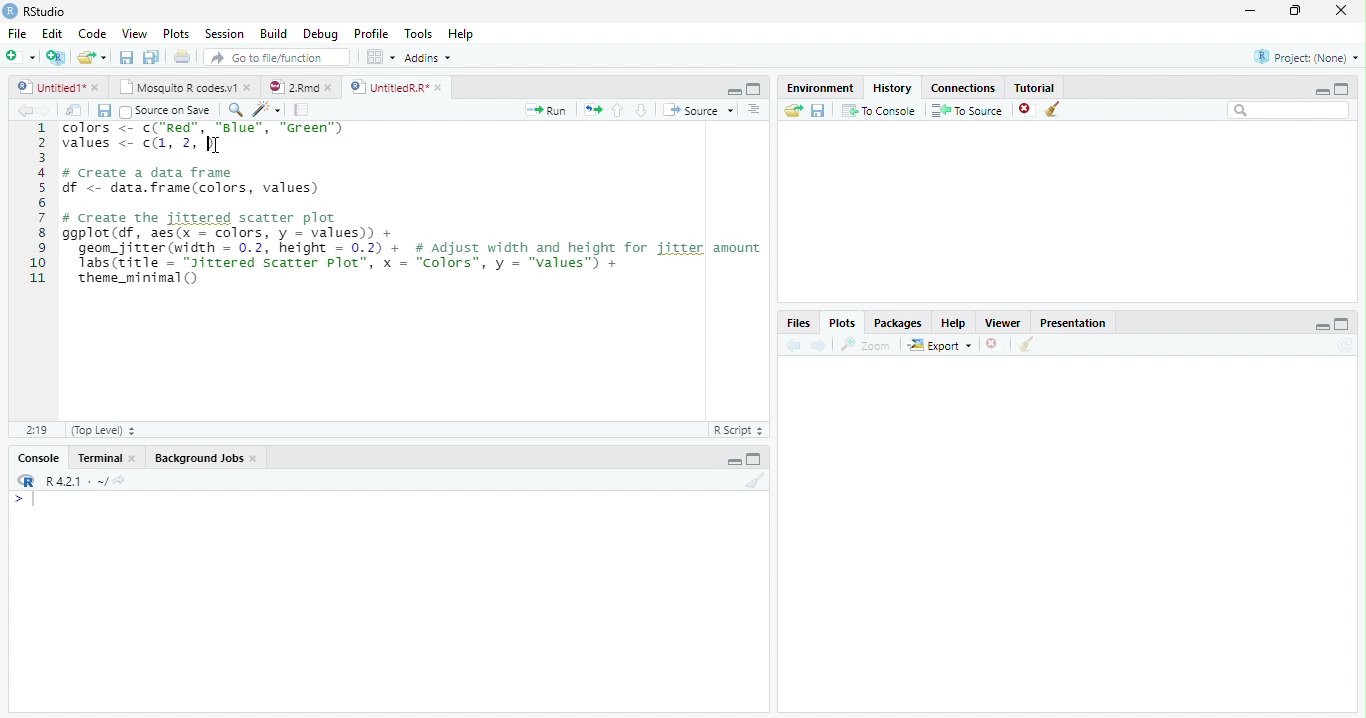  Describe the element at coordinates (105, 111) in the screenshot. I see `Save current document` at that location.